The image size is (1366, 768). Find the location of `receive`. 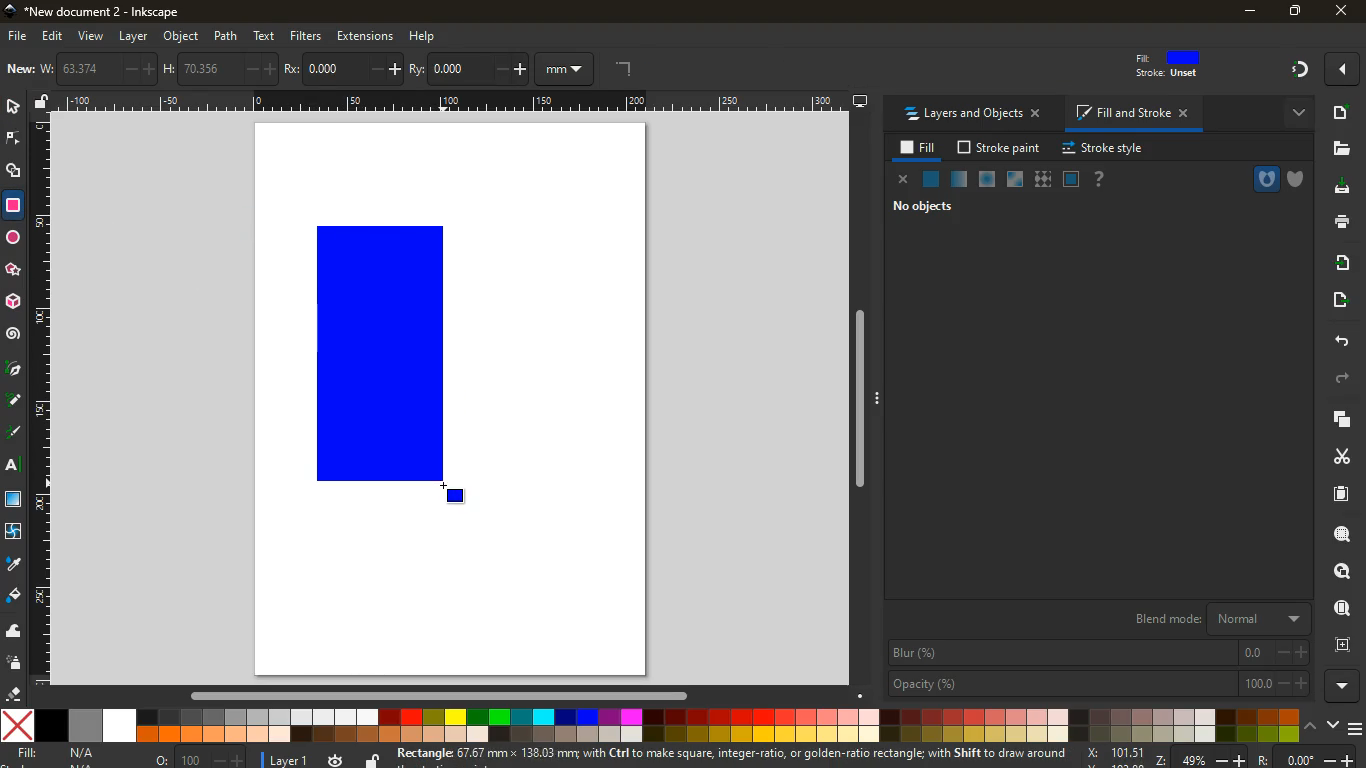

receive is located at coordinates (1339, 264).